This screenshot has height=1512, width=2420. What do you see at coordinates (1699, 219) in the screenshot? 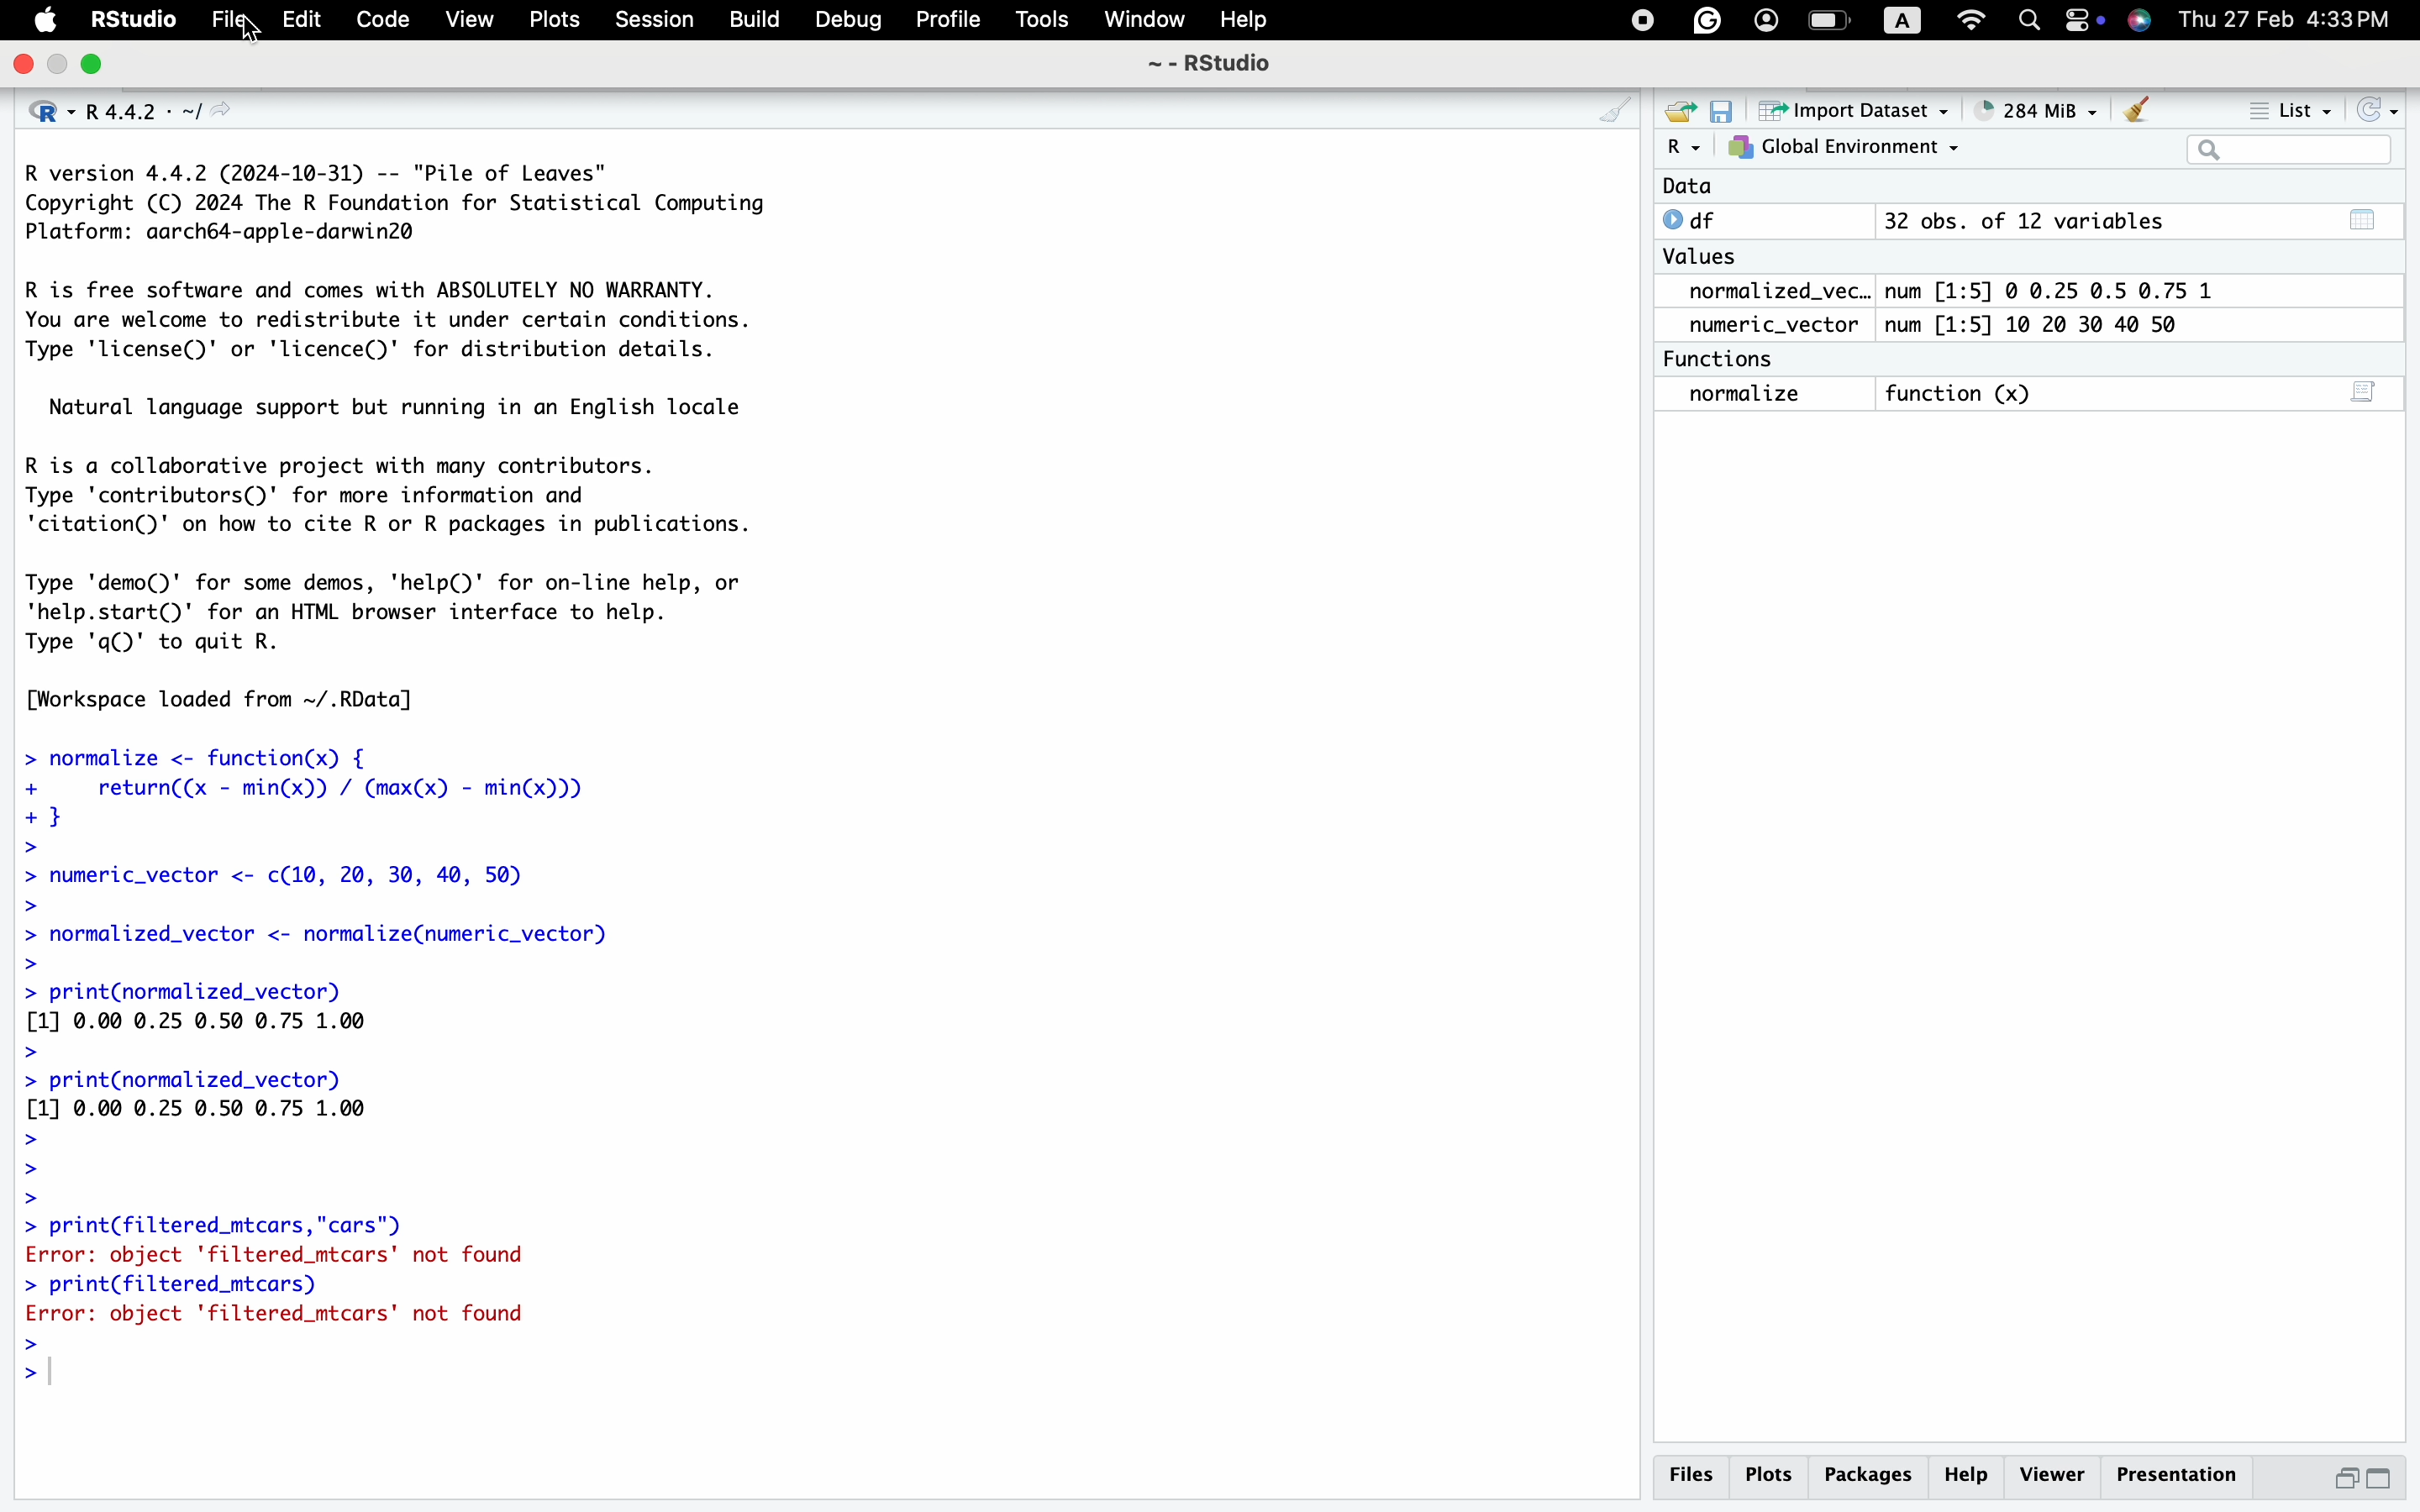
I see `0 df` at bounding box center [1699, 219].